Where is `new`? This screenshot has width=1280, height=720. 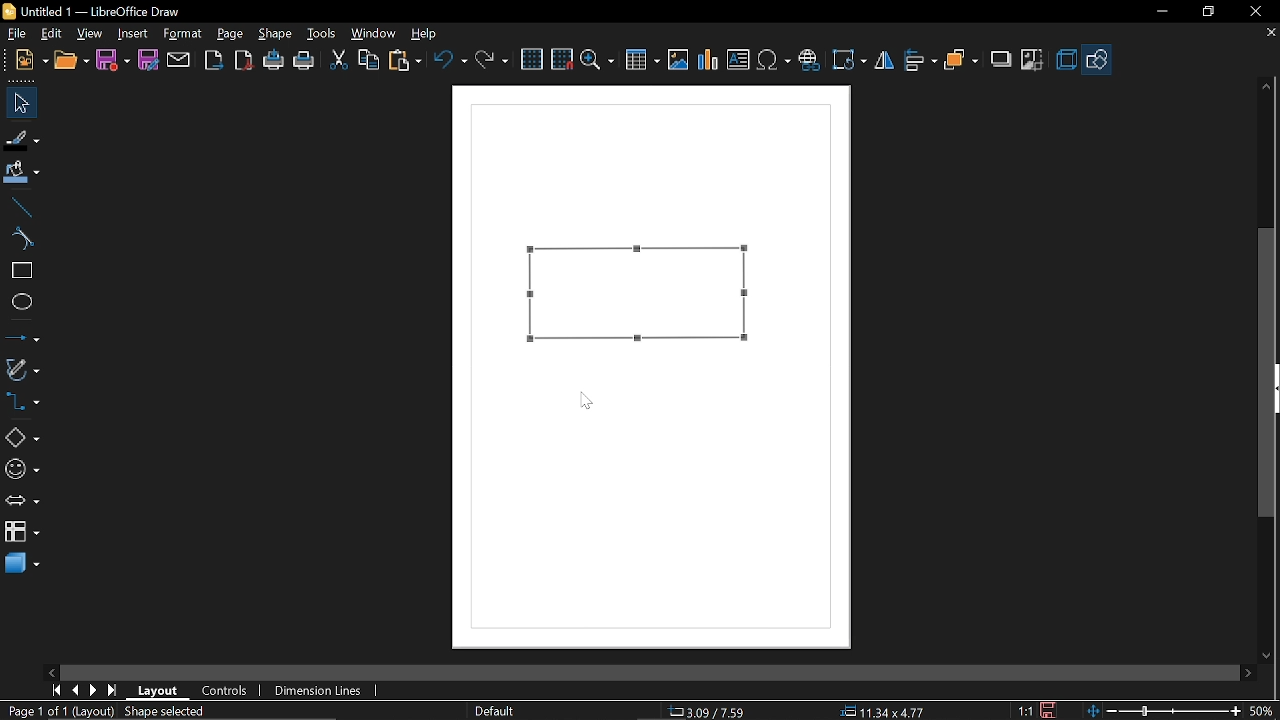
new is located at coordinates (28, 60).